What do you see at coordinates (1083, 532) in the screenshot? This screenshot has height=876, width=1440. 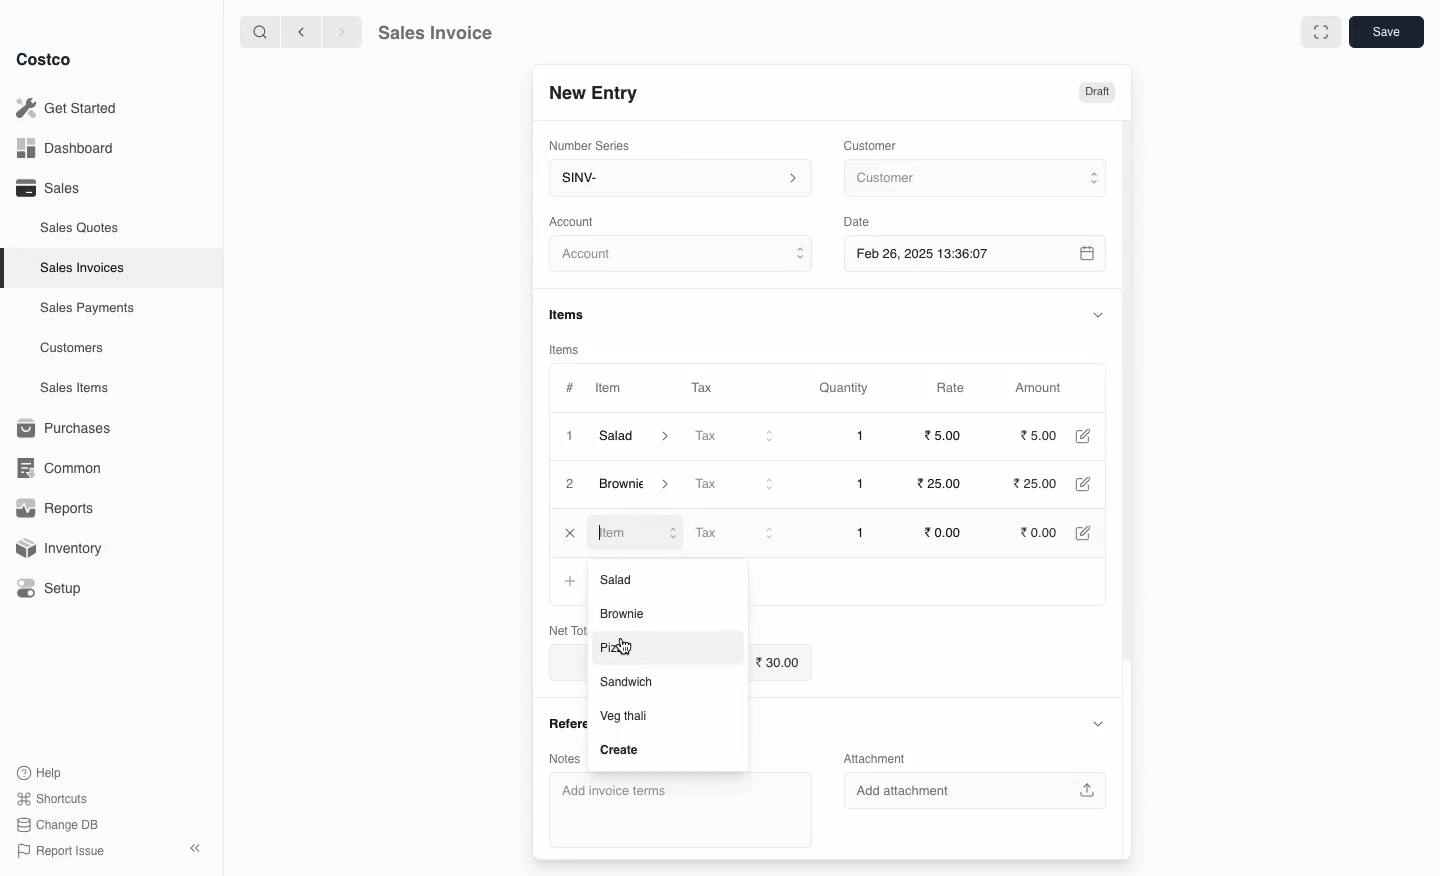 I see `Edit` at bounding box center [1083, 532].